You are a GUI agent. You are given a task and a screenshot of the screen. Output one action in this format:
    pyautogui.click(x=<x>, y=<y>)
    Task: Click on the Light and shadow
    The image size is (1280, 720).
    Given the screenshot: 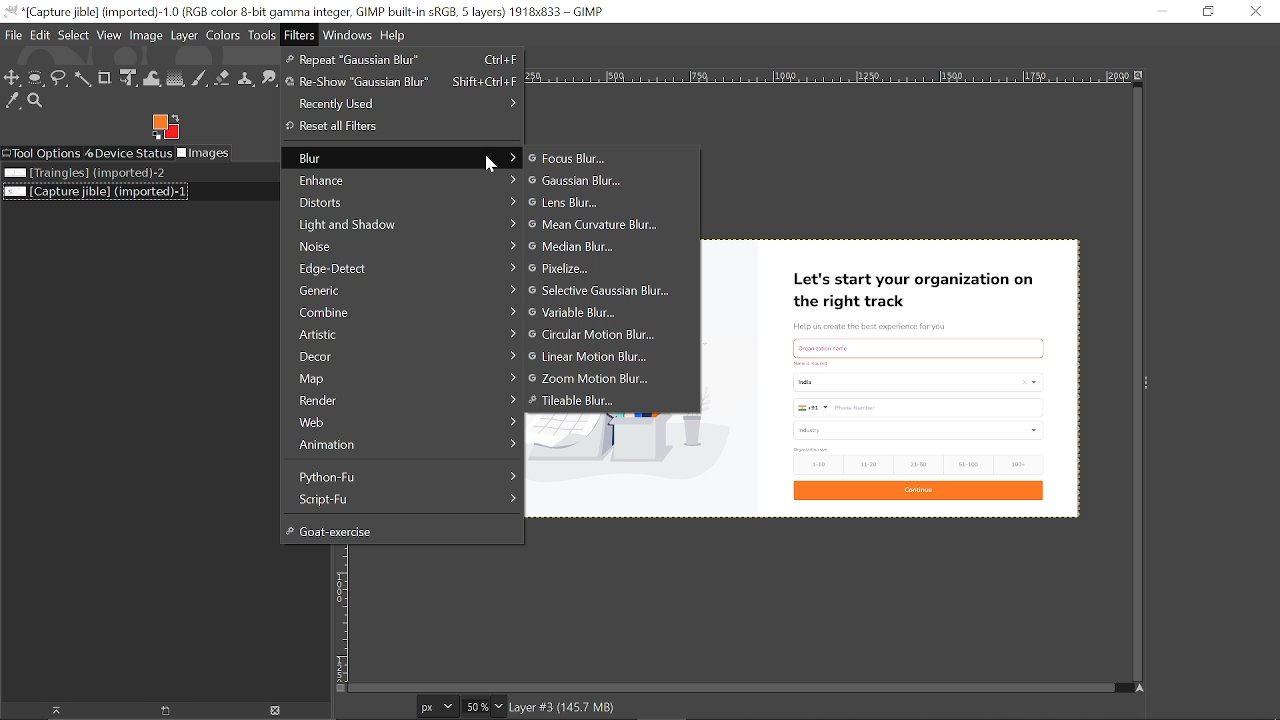 What is the action you would take?
    pyautogui.click(x=404, y=223)
    